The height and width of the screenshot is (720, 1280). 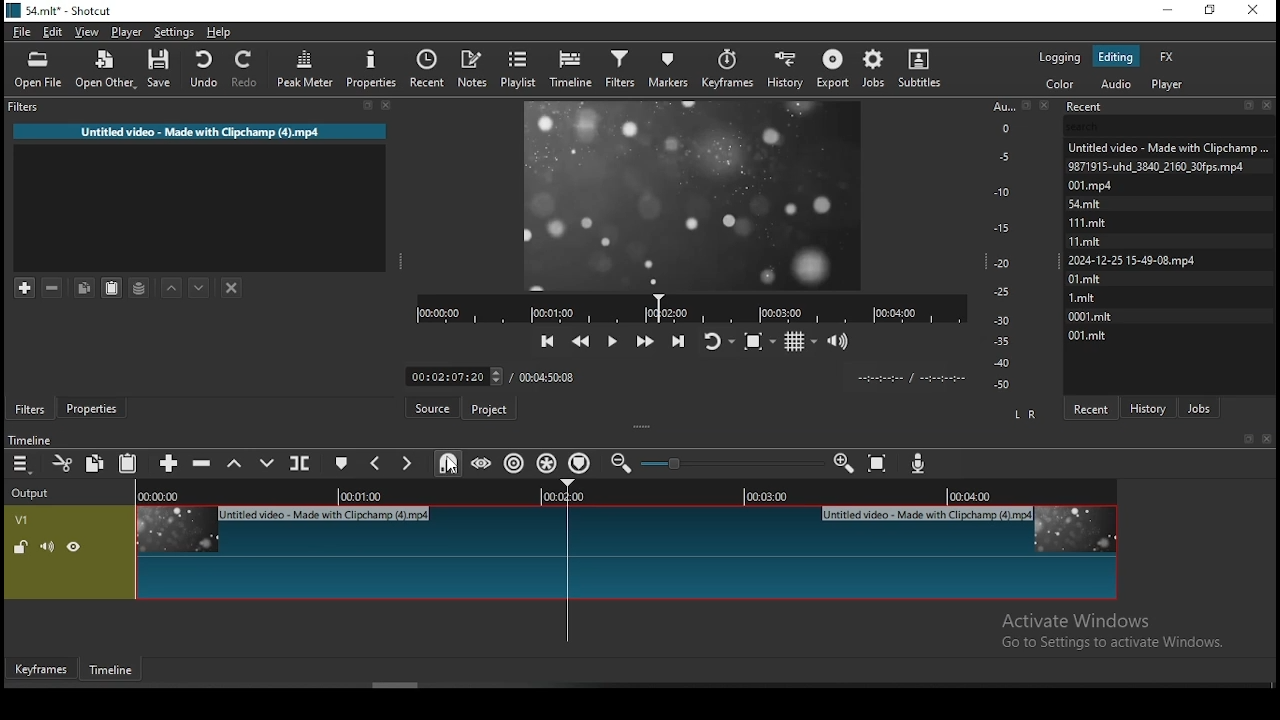 What do you see at coordinates (375, 464) in the screenshot?
I see `previous marker` at bounding box center [375, 464].